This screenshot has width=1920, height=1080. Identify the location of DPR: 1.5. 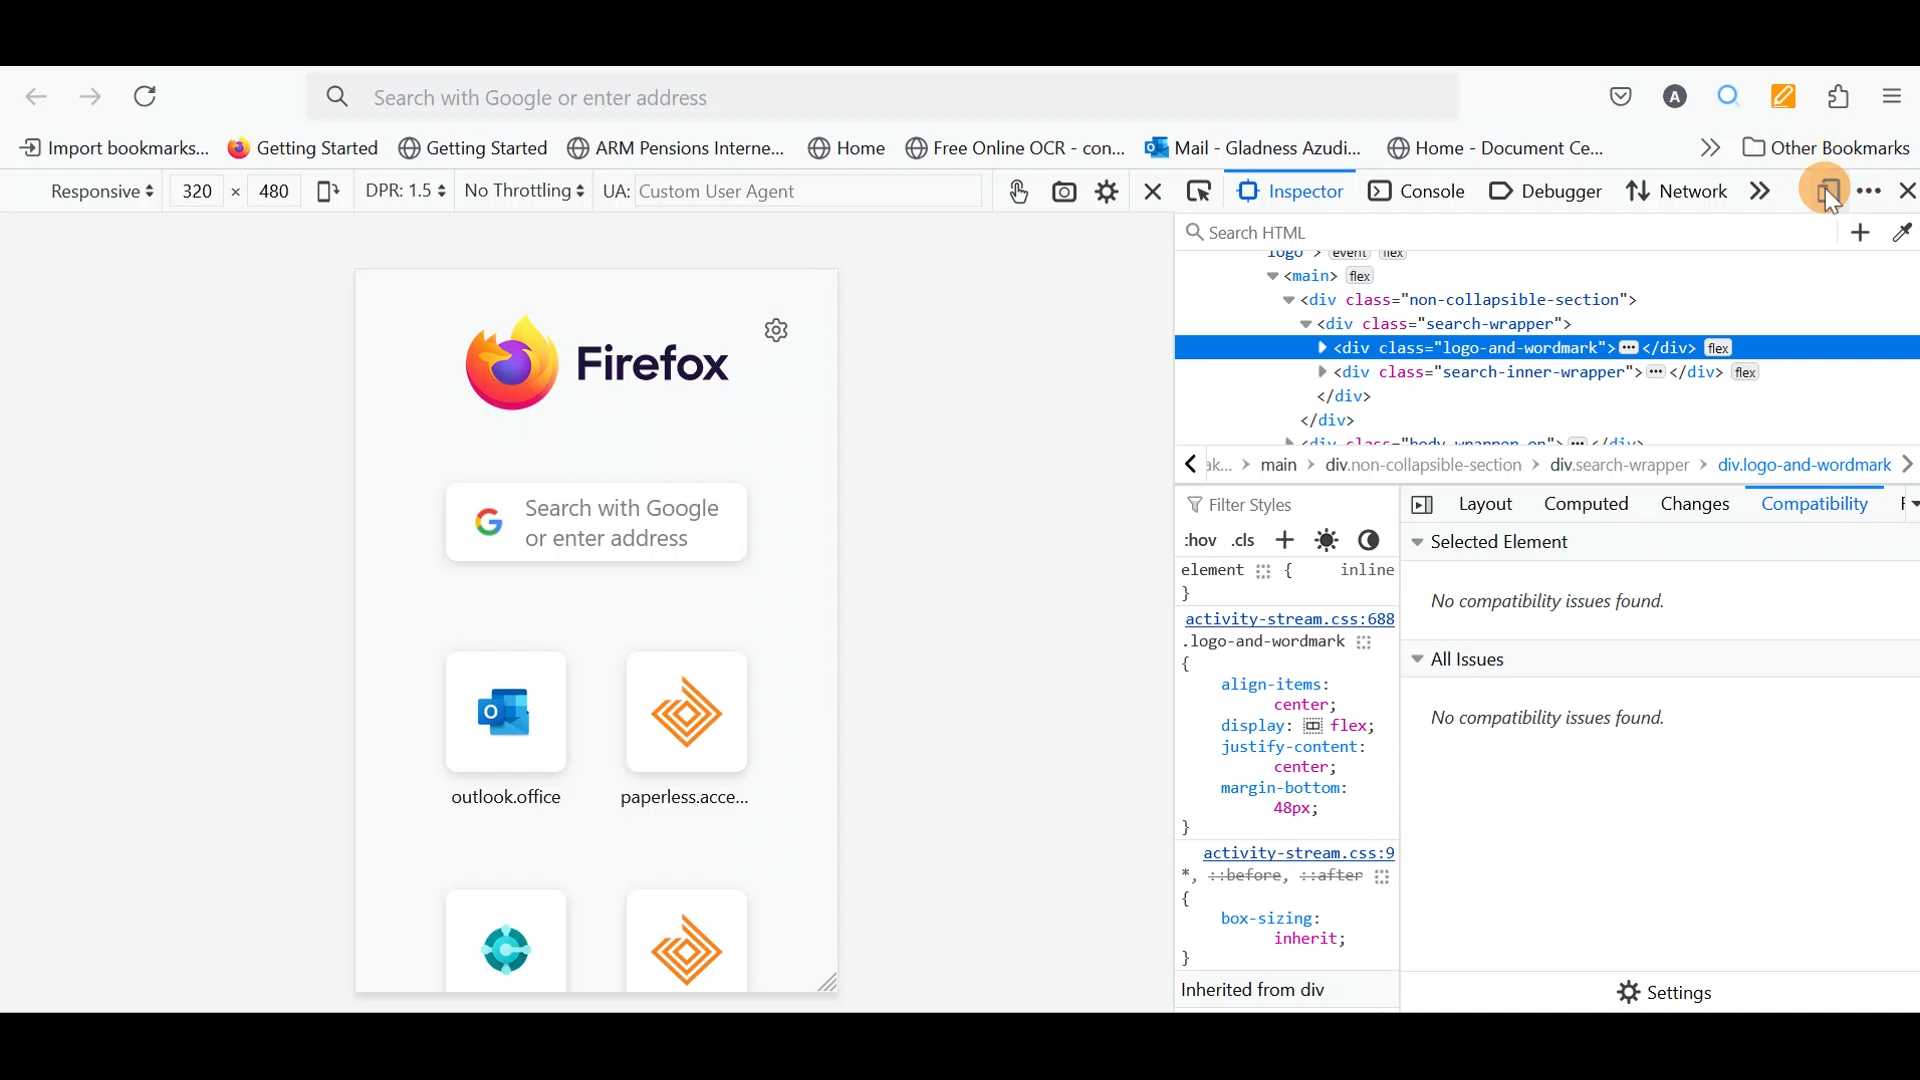
(400, 191).